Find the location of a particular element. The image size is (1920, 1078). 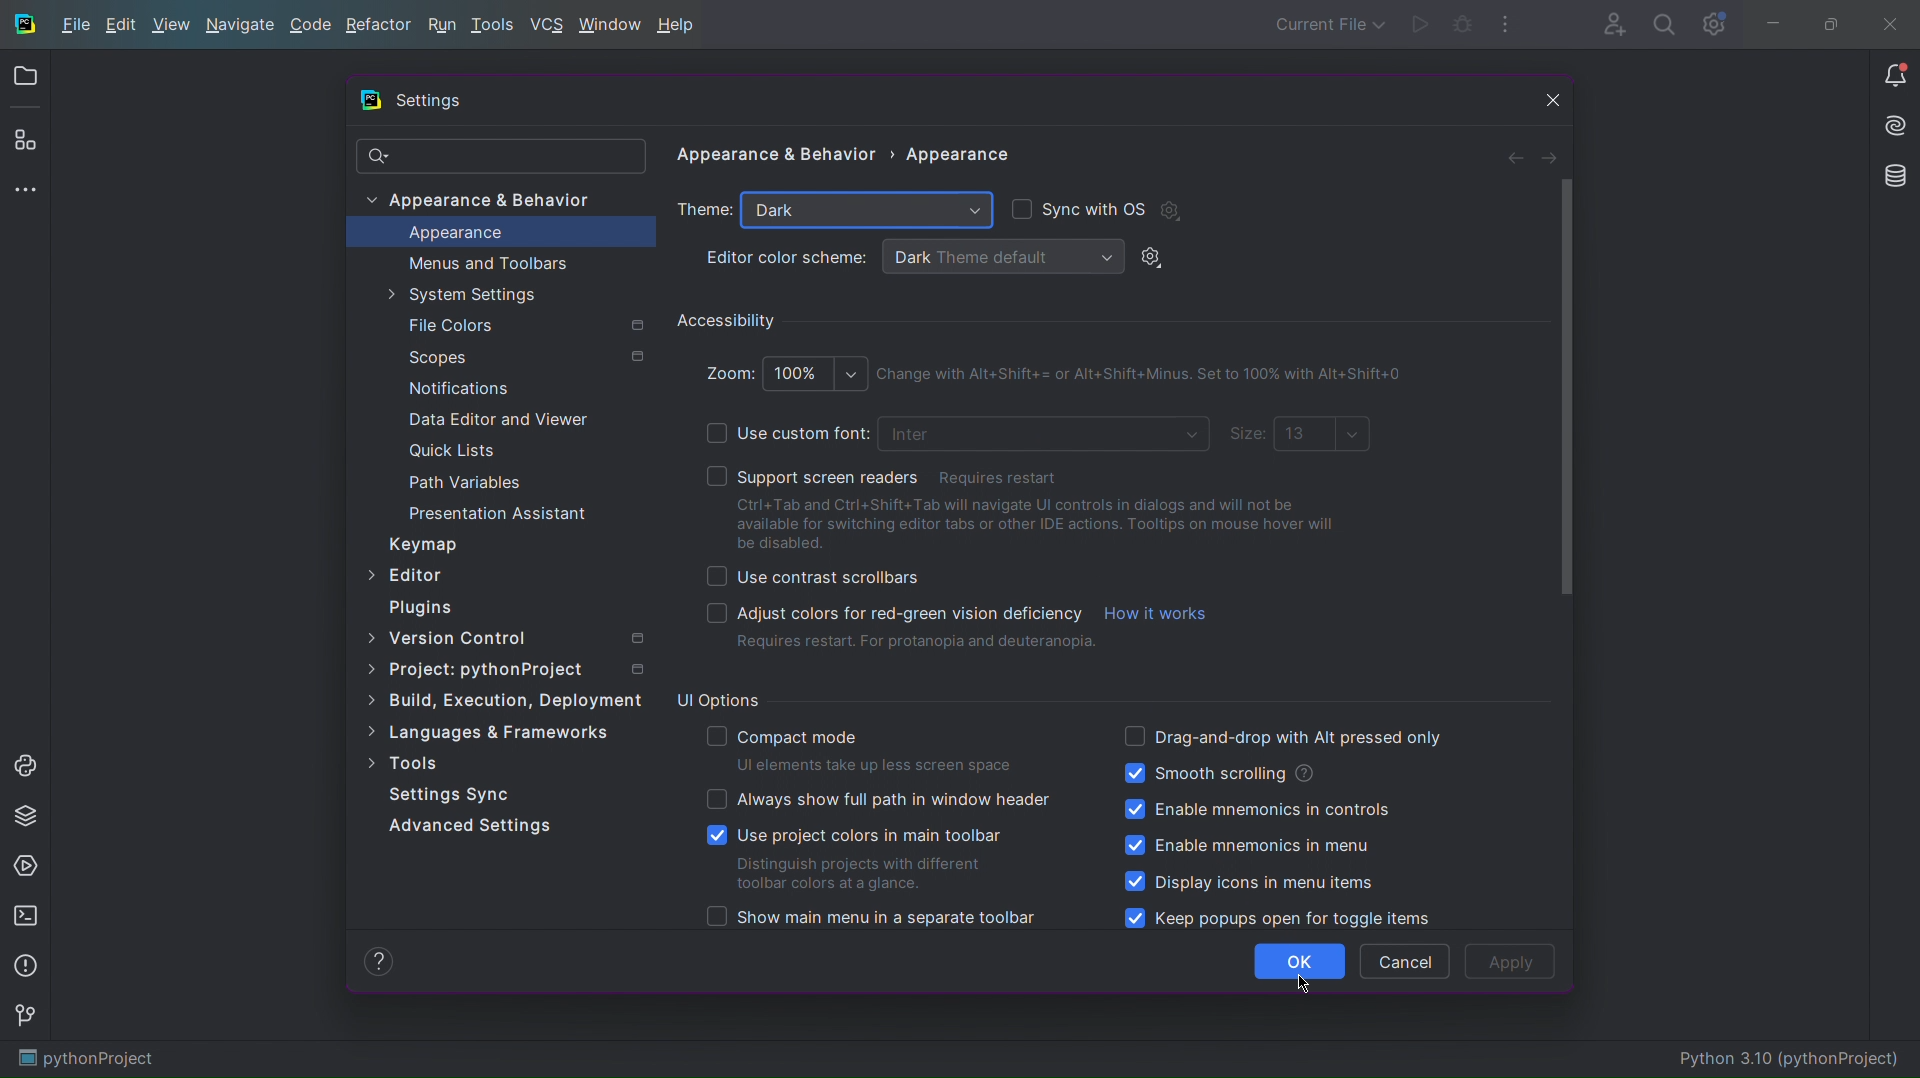

OK is located at coordinates (1300, 962).